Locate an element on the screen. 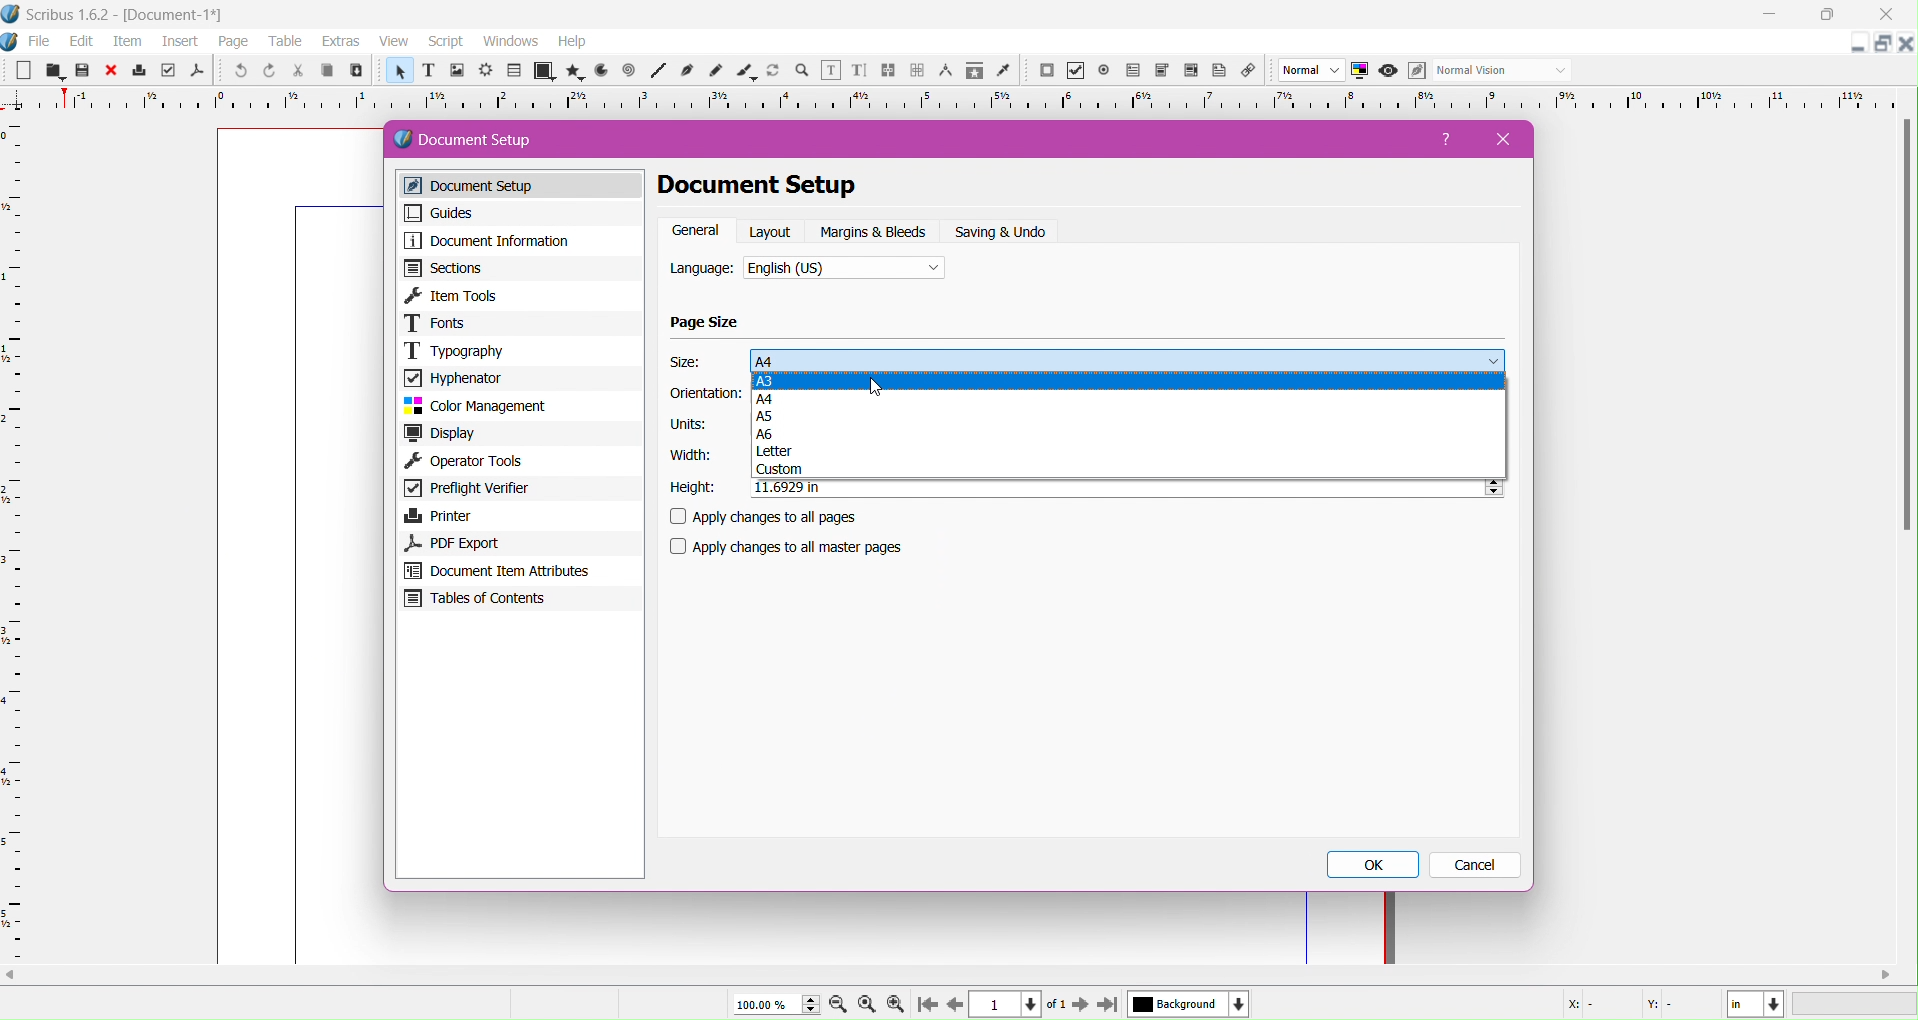 The width and height of the screenshot is (1918, 1020). pdf list box is located at coordinates (1192, 72).